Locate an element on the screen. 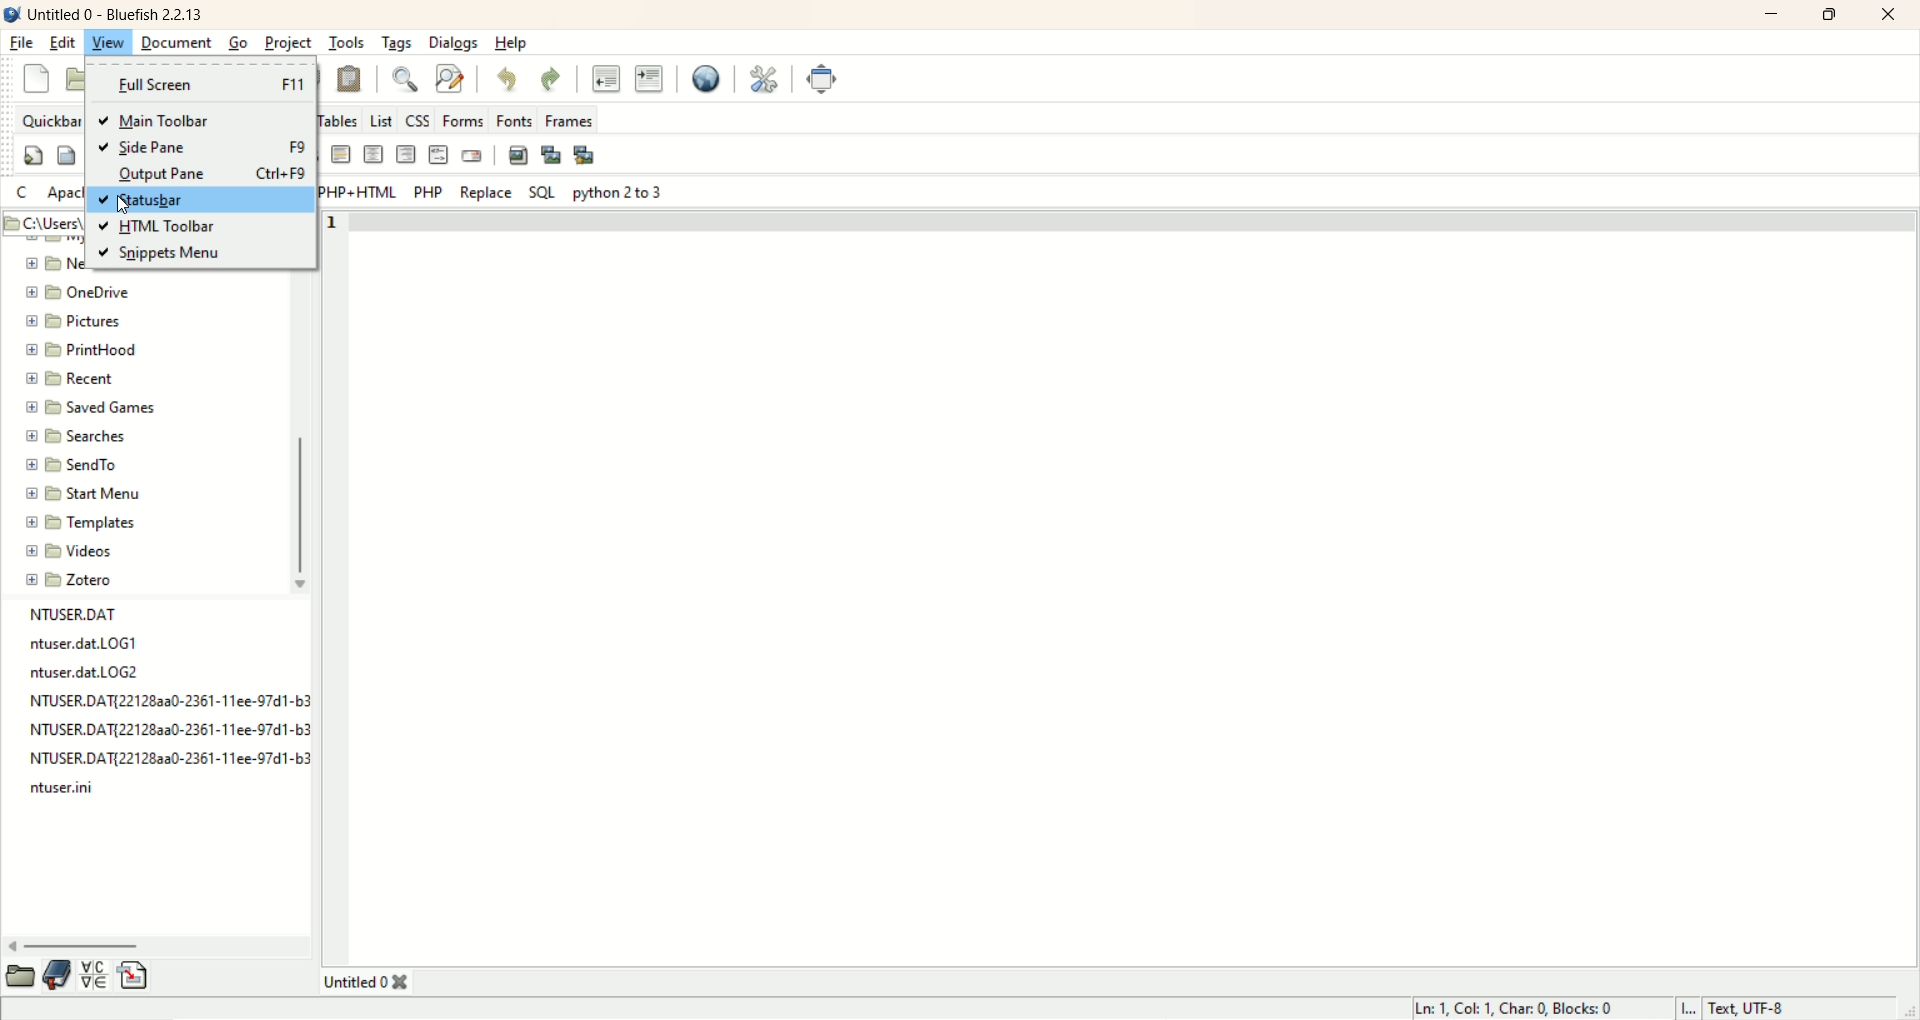 The width and height of the screenshot is (1920, 1020). videos is located at coordinates (71, 552).